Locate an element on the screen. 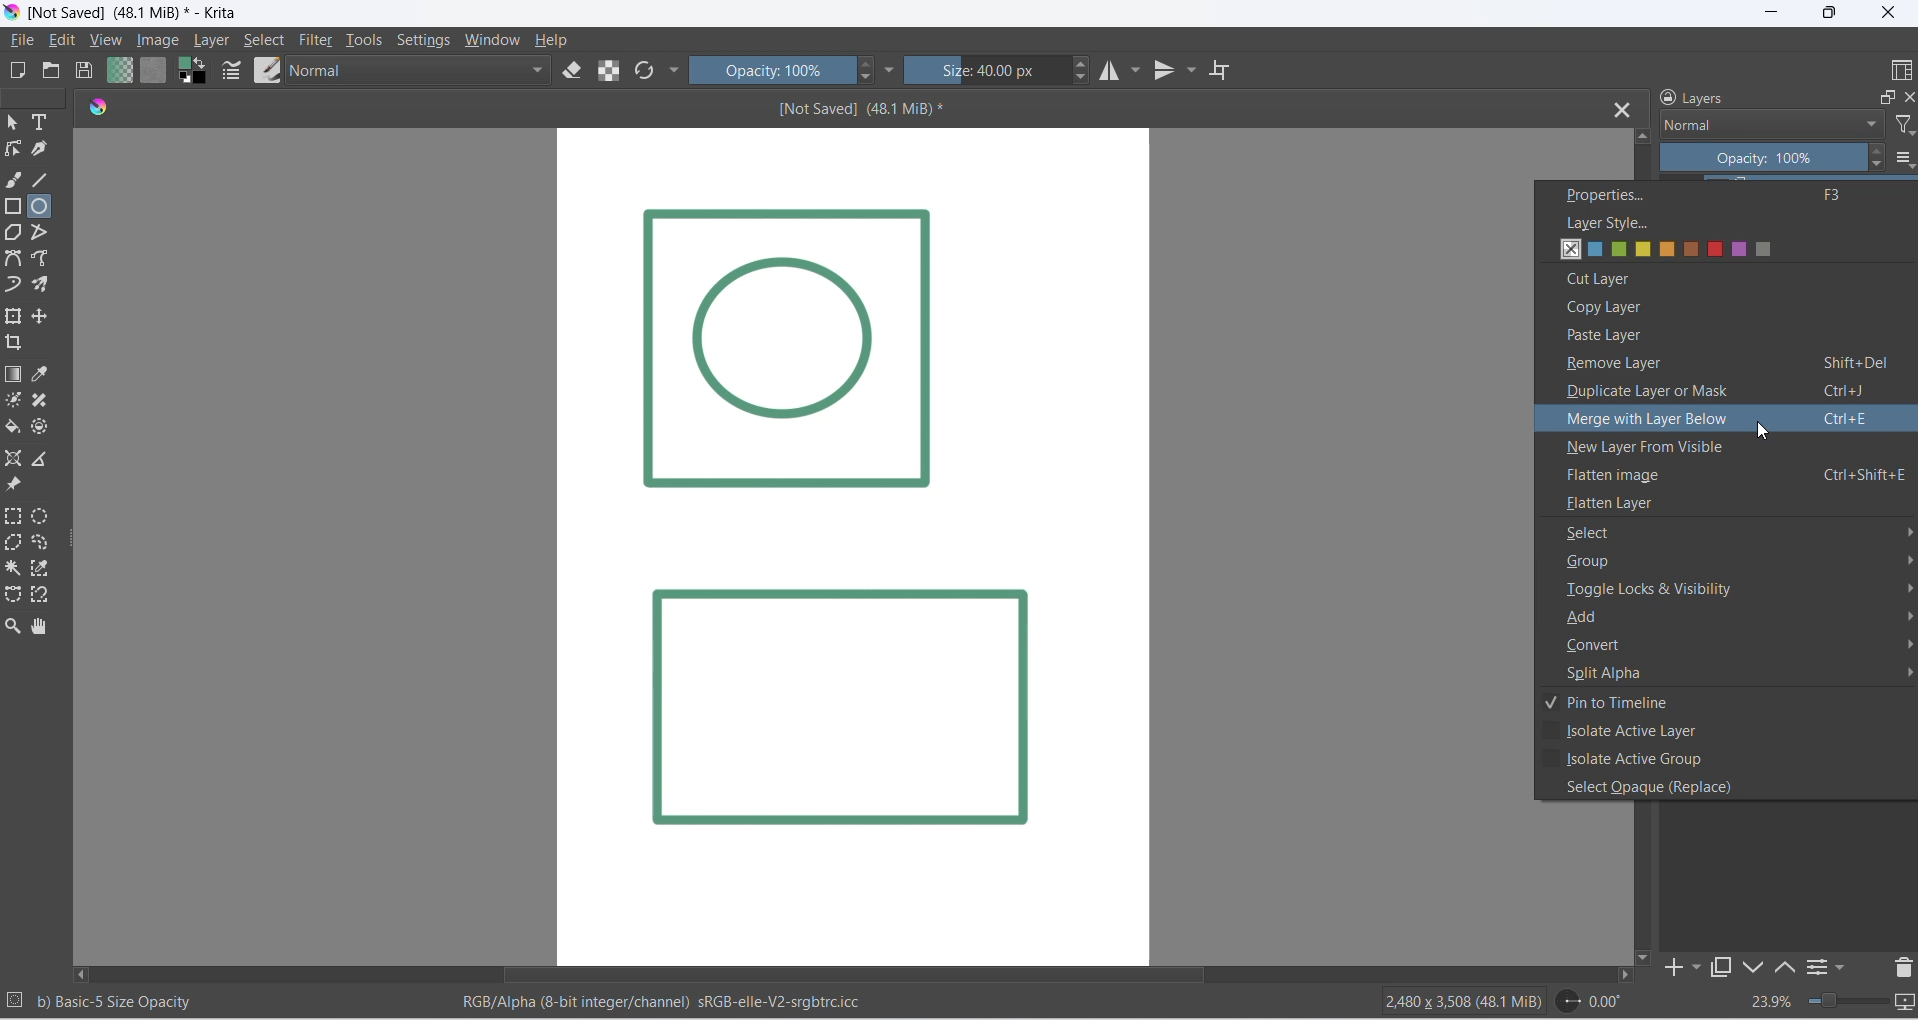  rectangle tool is located at coordinates (13, 207).